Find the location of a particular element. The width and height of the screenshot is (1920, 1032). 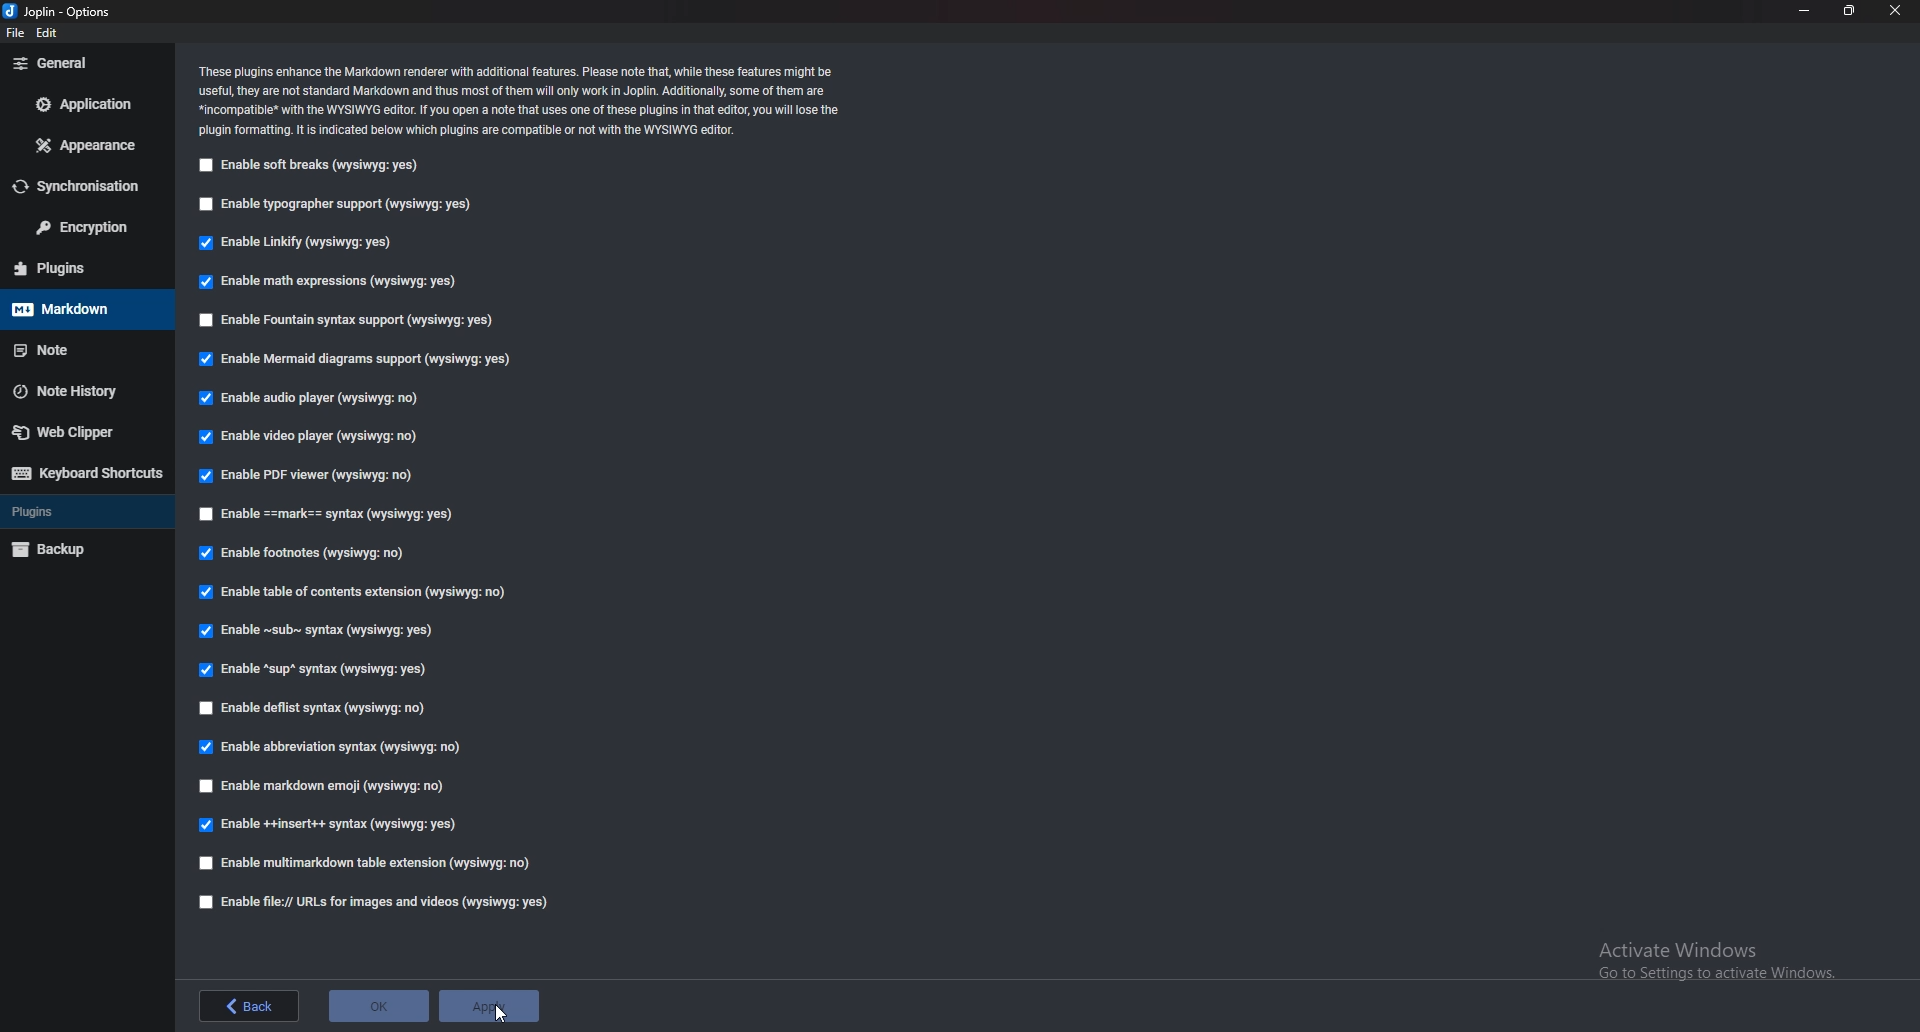

Enable mermaid diagram support is located at coordinates (360, 360).